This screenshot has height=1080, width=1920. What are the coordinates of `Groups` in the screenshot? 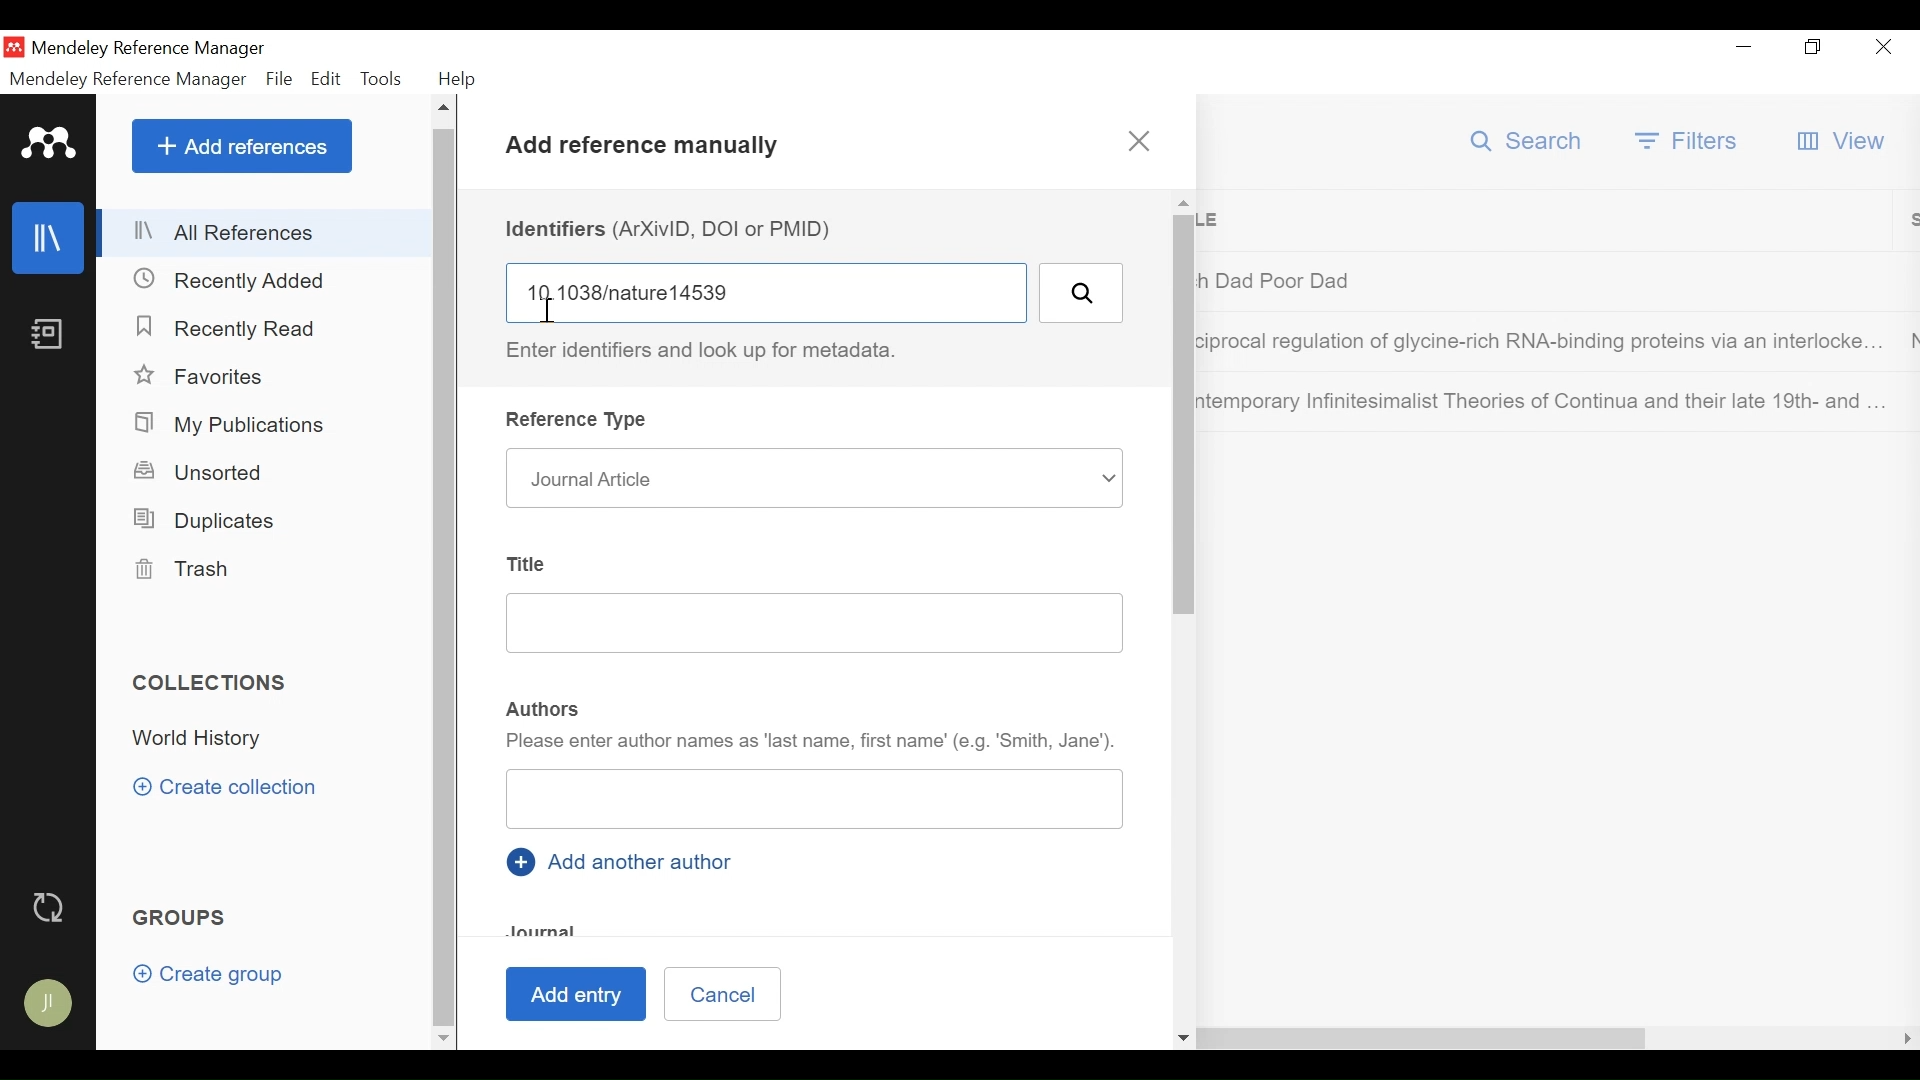 It's located at (184, 918).